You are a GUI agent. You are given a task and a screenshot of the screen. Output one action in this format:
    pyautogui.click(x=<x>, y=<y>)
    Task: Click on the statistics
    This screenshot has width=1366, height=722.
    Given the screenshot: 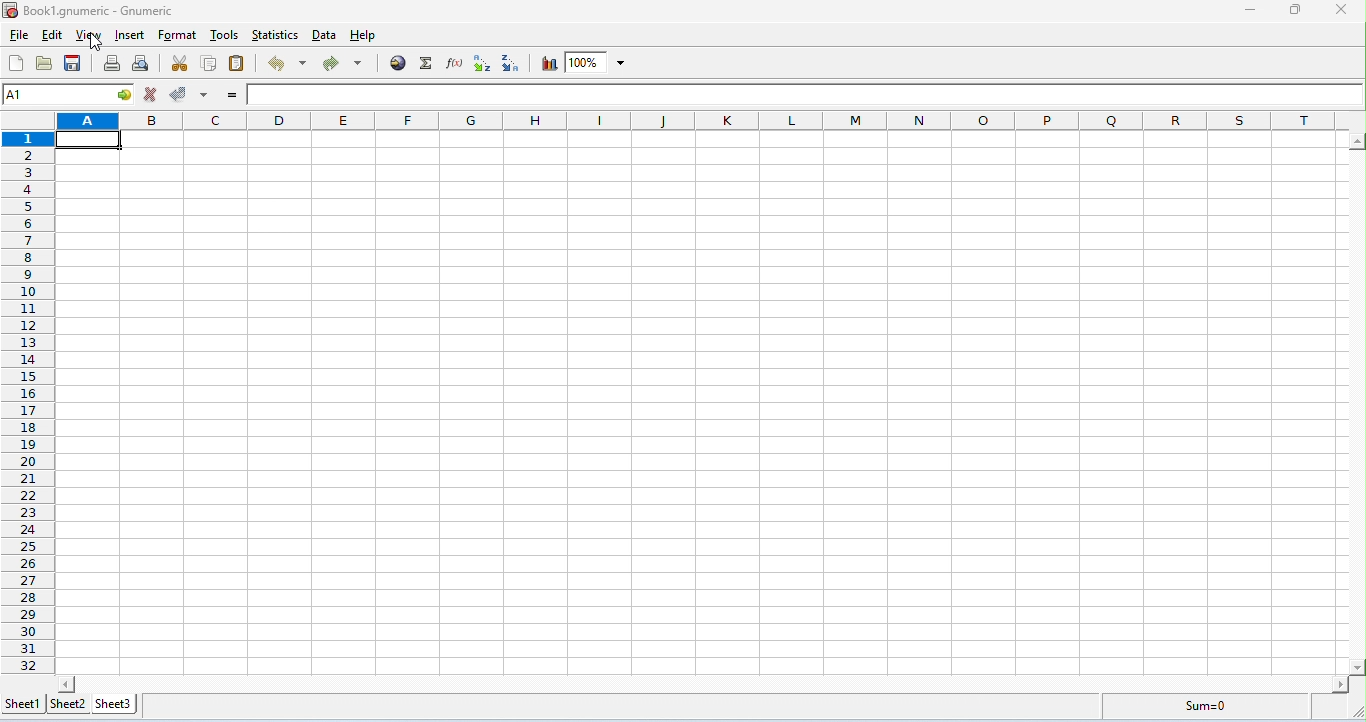 What is the action you would take?
    pyautogui.click(x=276, y=35)
    